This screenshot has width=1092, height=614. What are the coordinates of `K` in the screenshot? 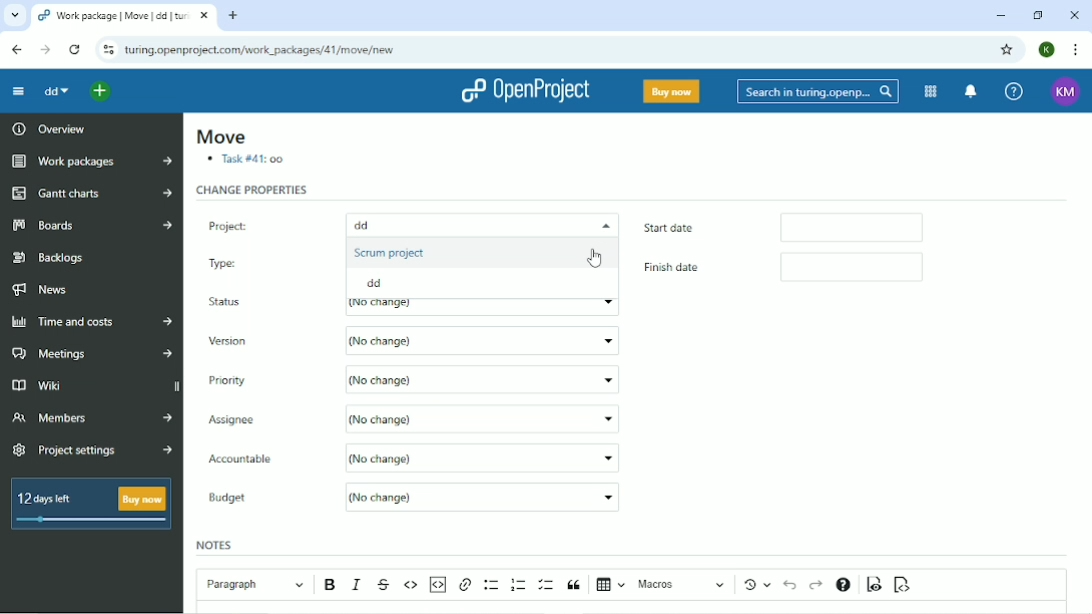 It's located at (1048, 49).